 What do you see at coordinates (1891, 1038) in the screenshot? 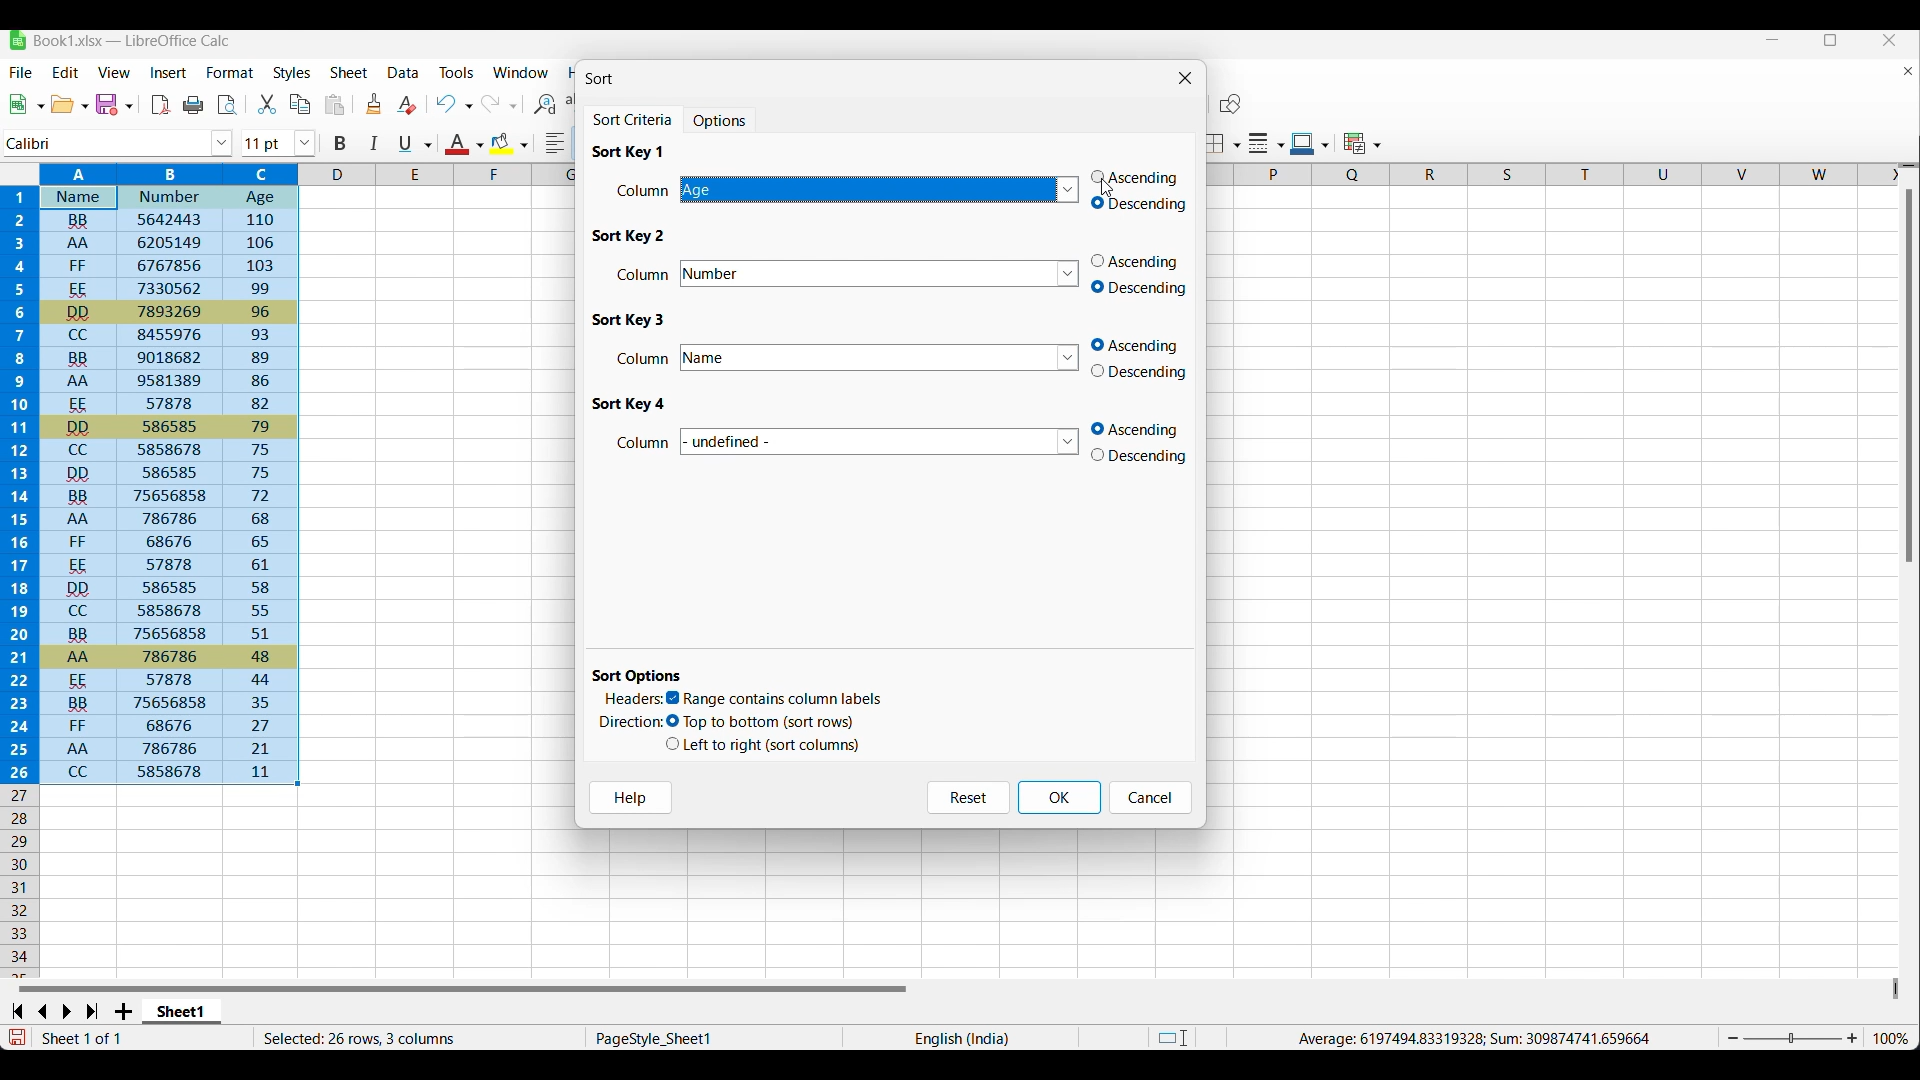
I see `Current zoom factor` at bounding box center [1891, 1038].